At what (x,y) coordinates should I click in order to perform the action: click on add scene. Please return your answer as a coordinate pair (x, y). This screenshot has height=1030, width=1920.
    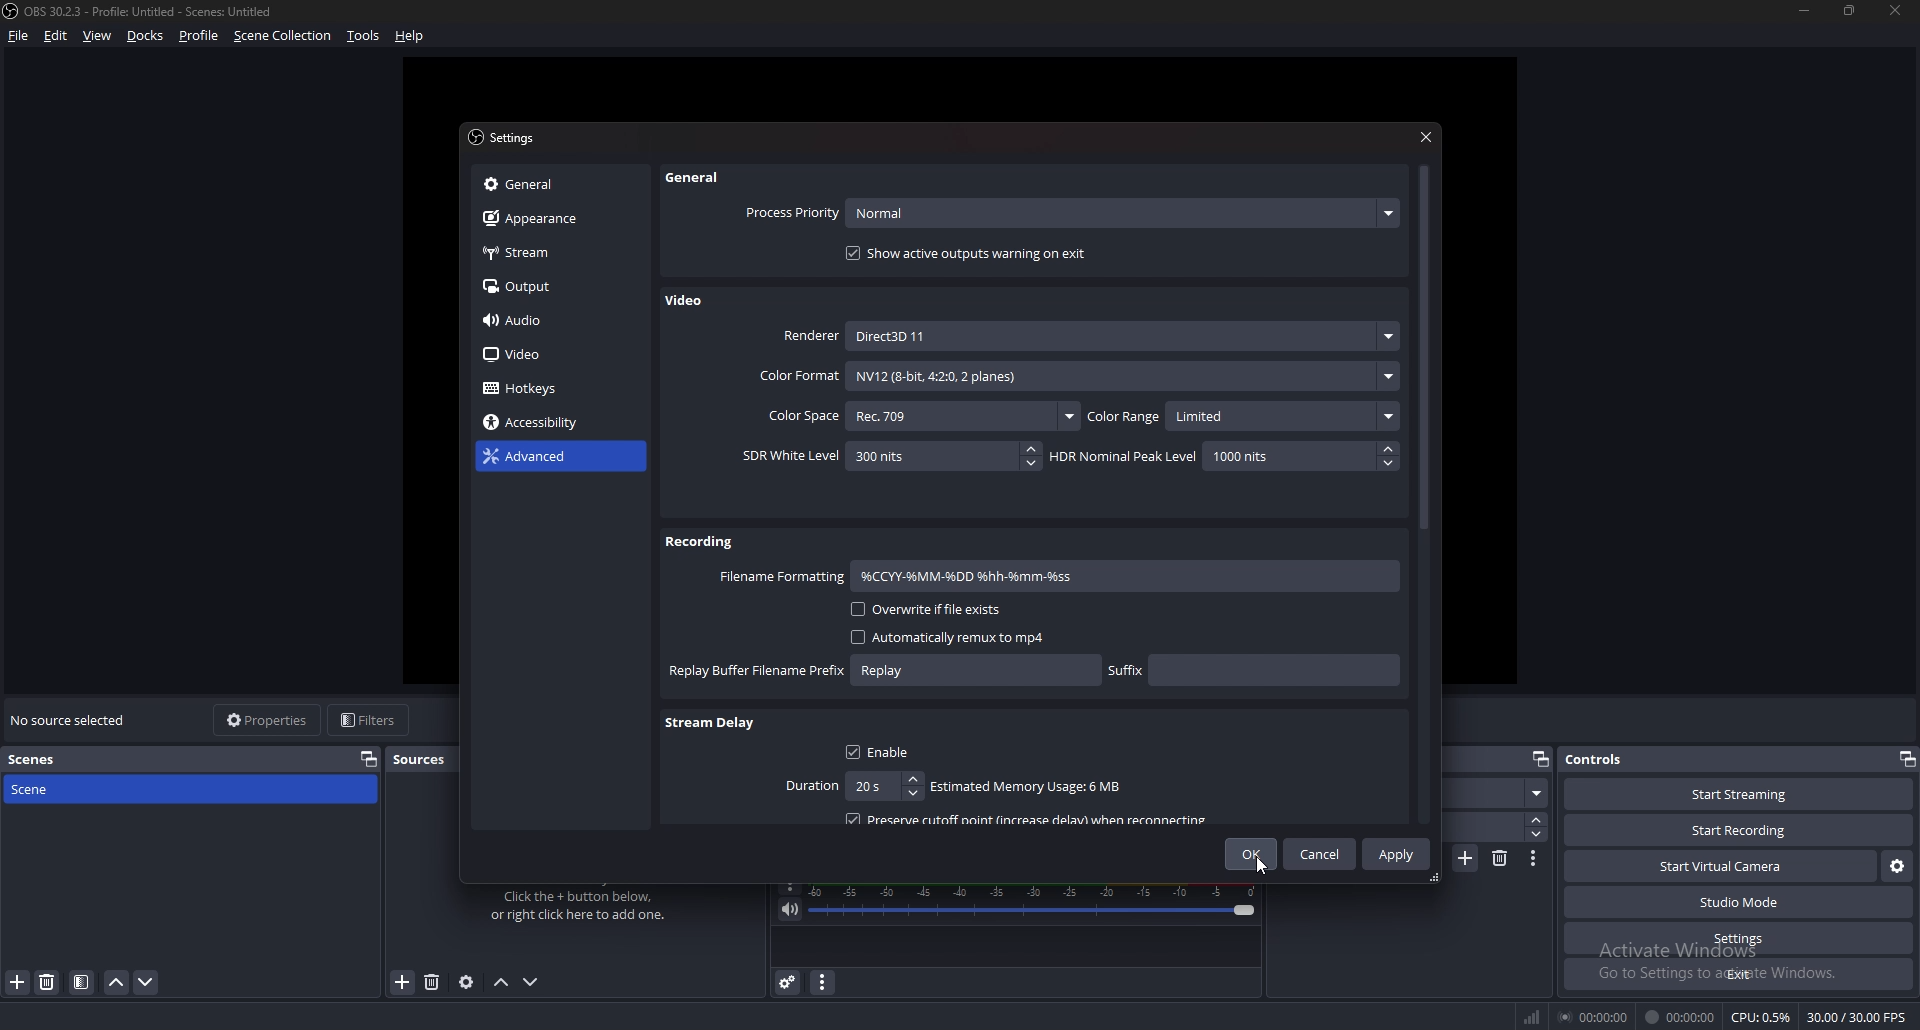
    Looking at the image, I should click on (17, 983).